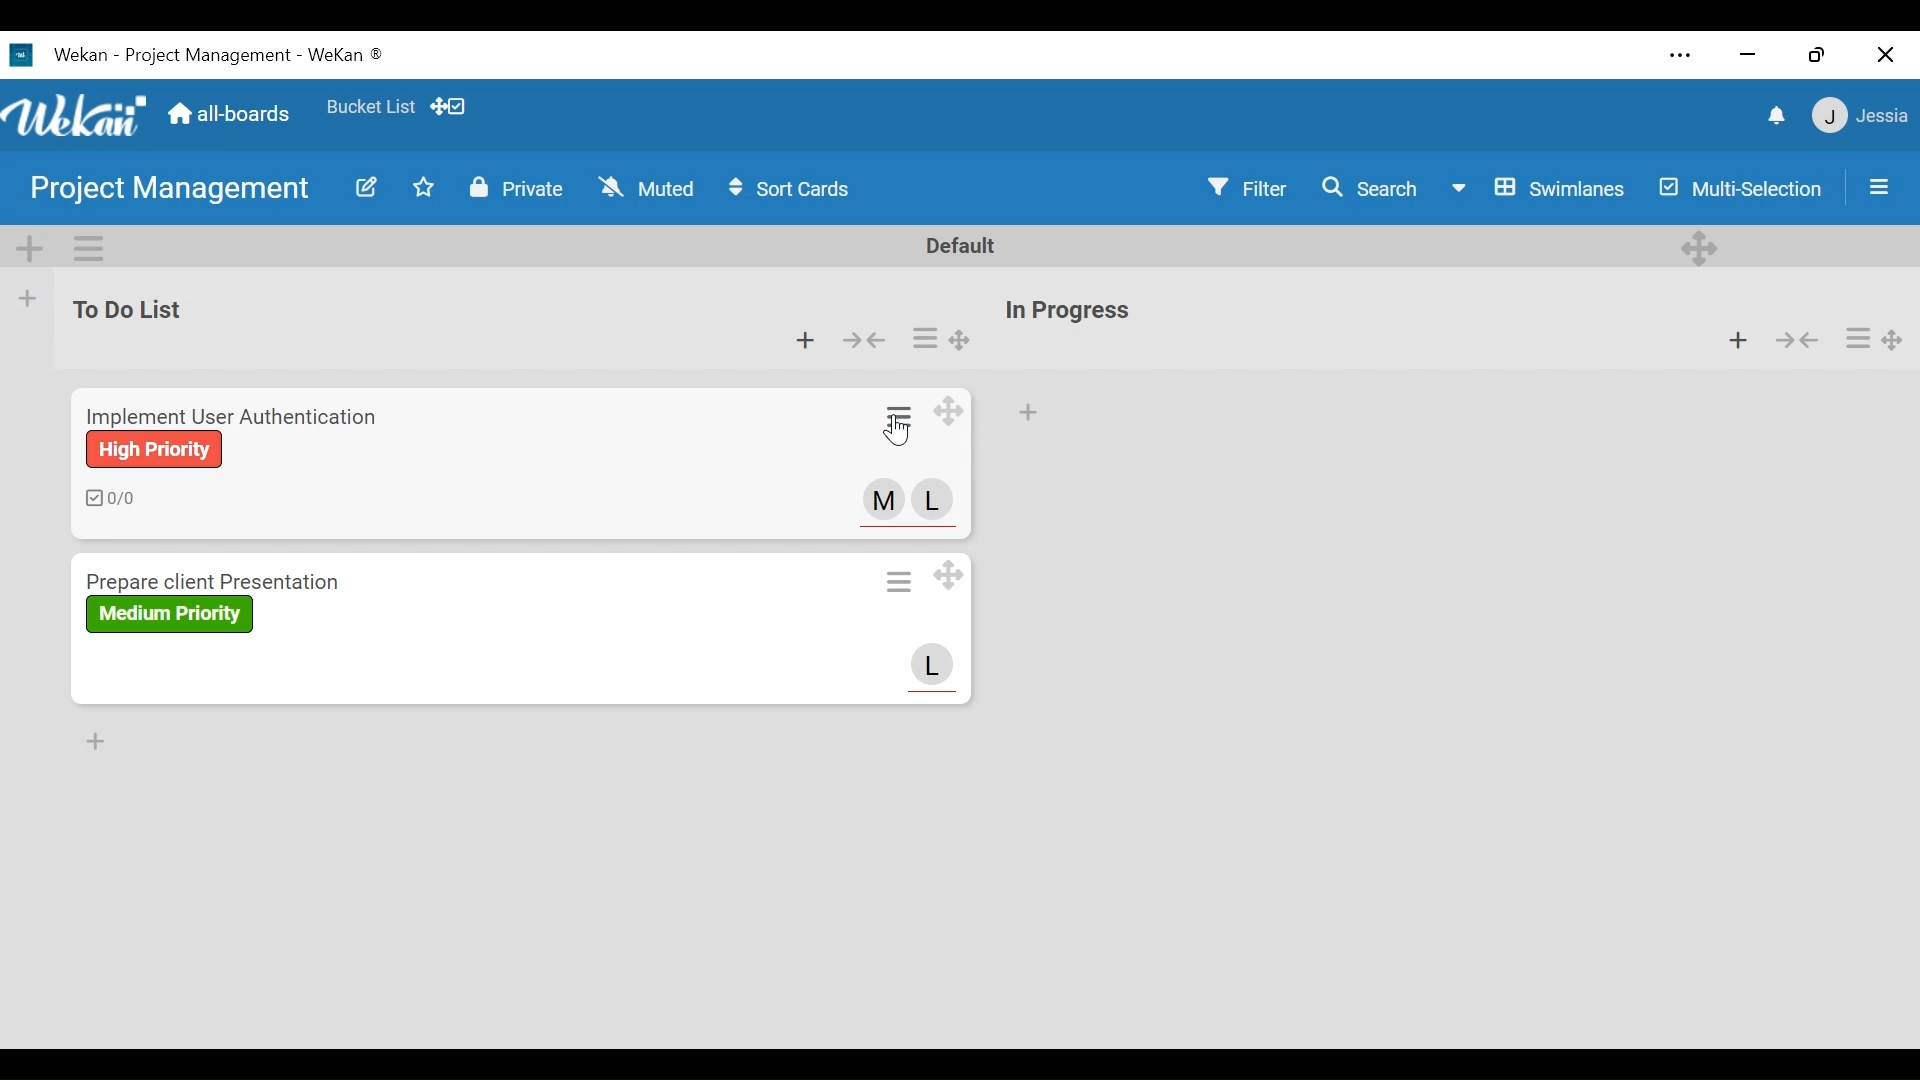 Image resolution: width=1920 pixels, height=1080 pixels. Describe the element at coordinates (950, 411) in the screenshot. I see `Desktop drag handle` at that location.